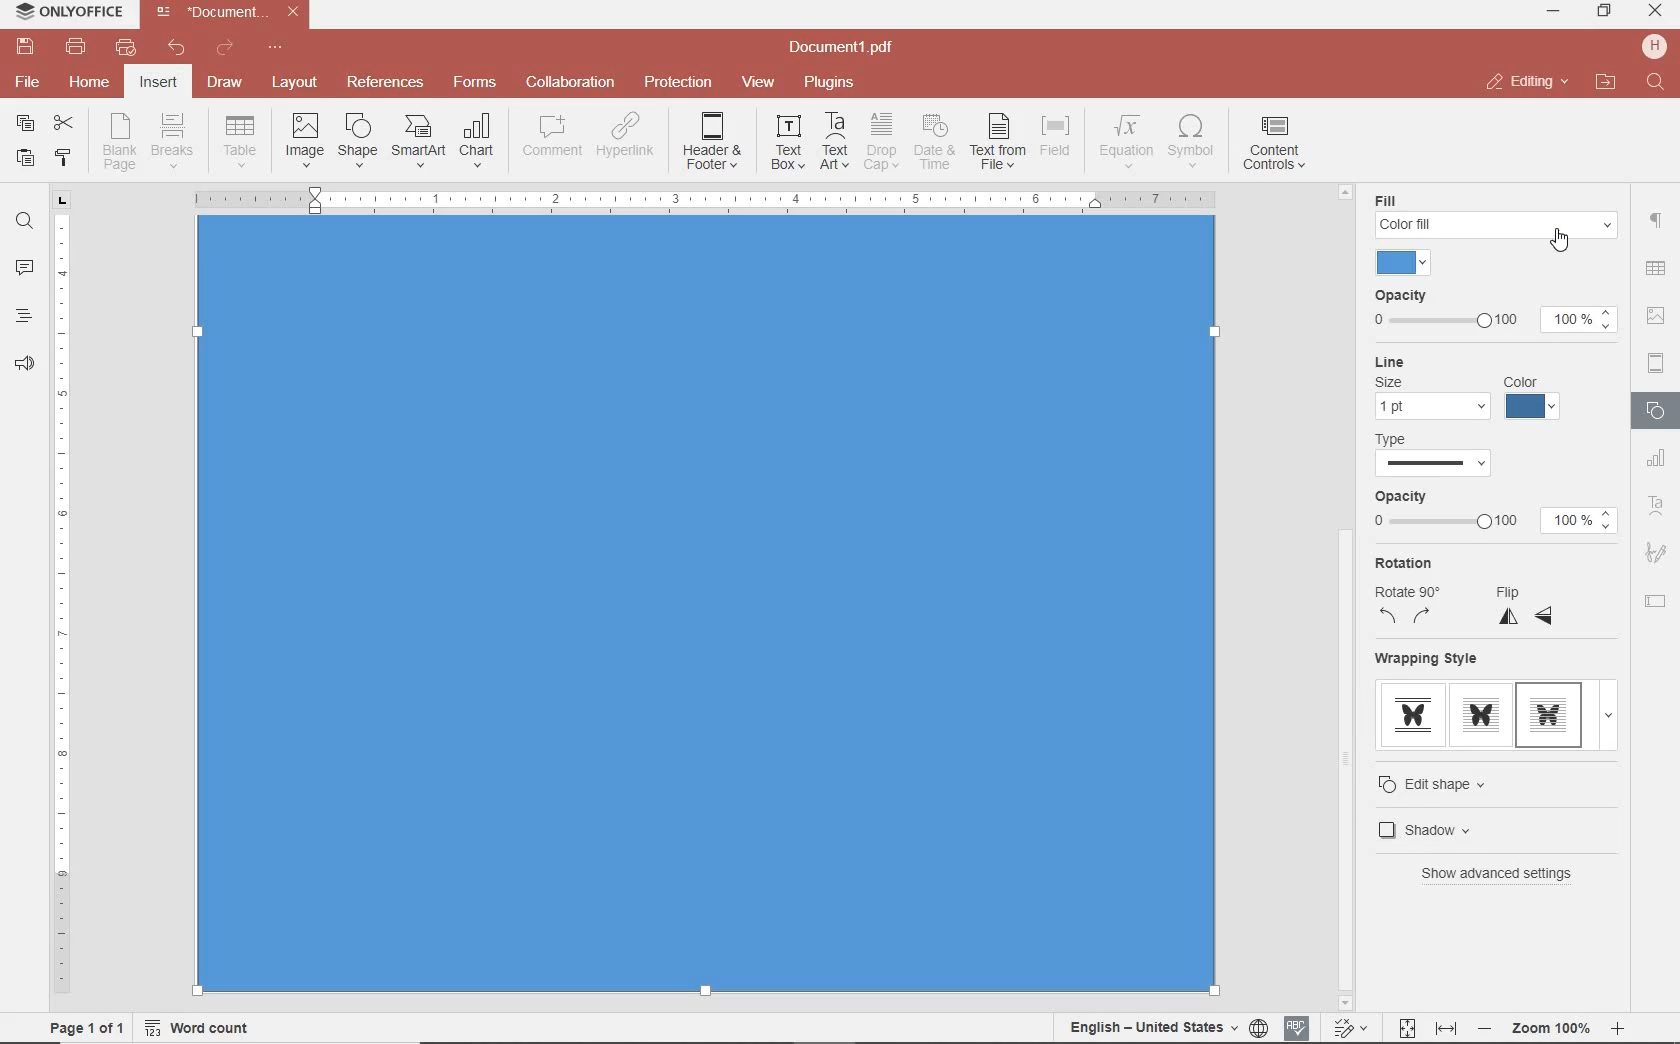  What do you see at coordinates (29, 82) in the screenshot?
I see `file` at bounding box center [29, 82].